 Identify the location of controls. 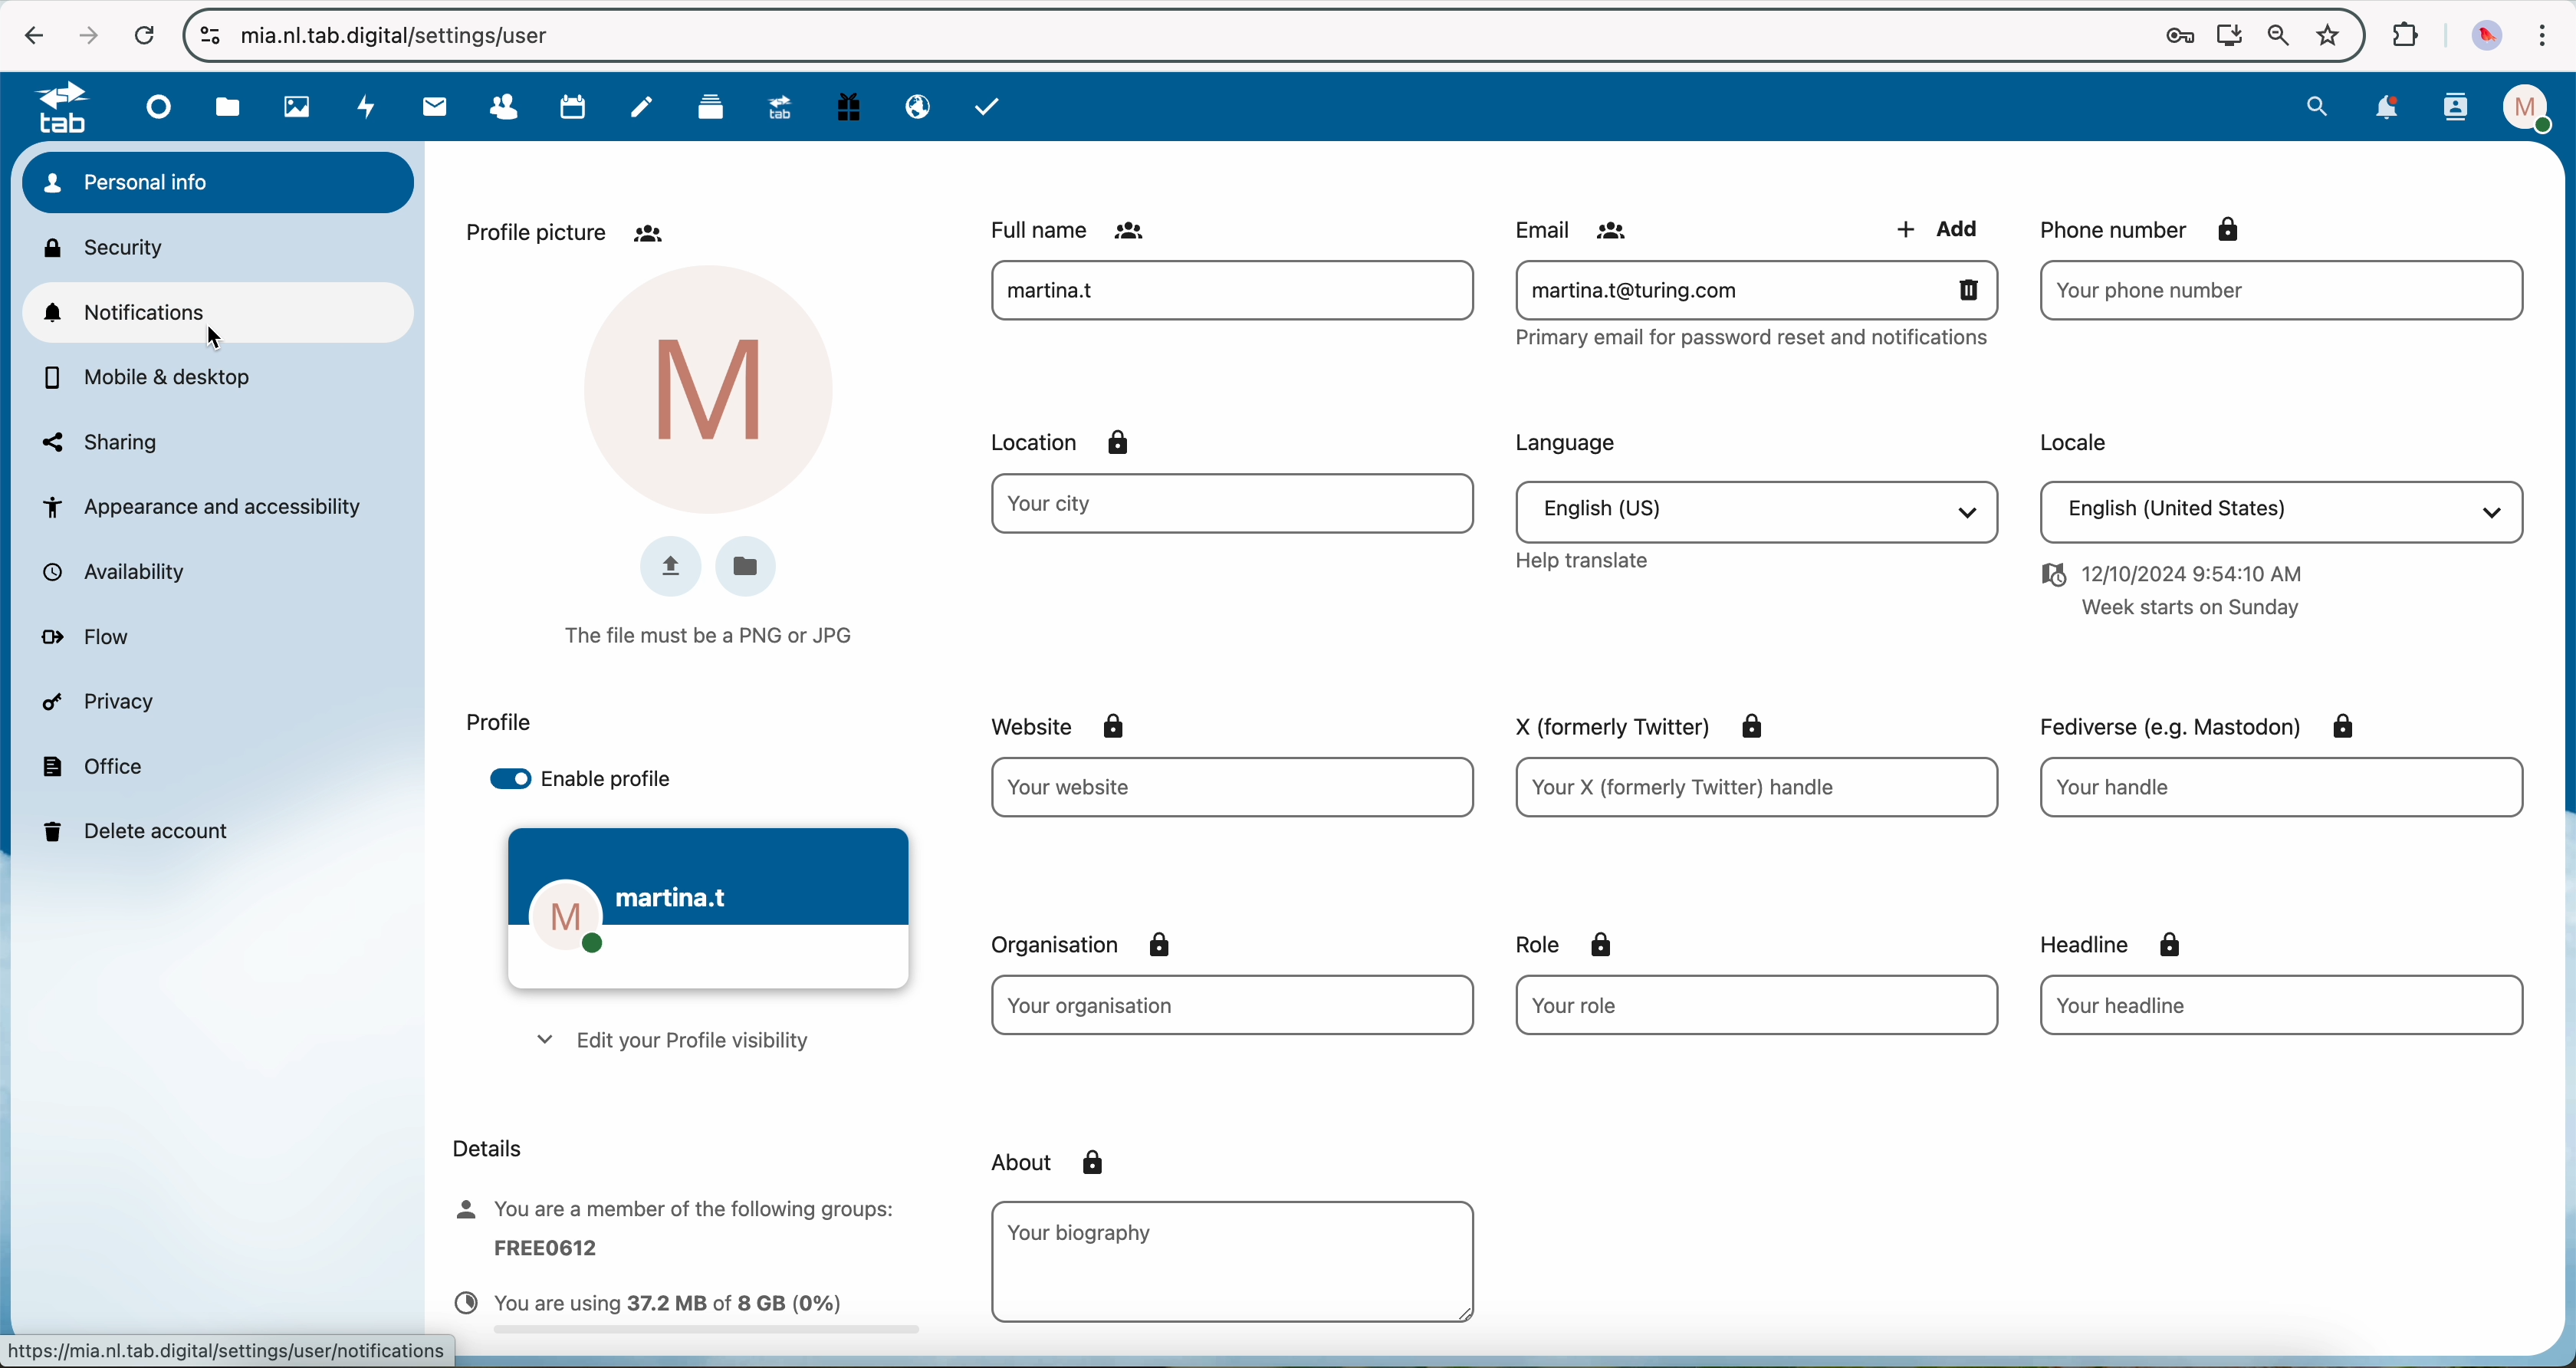
(211, 36).